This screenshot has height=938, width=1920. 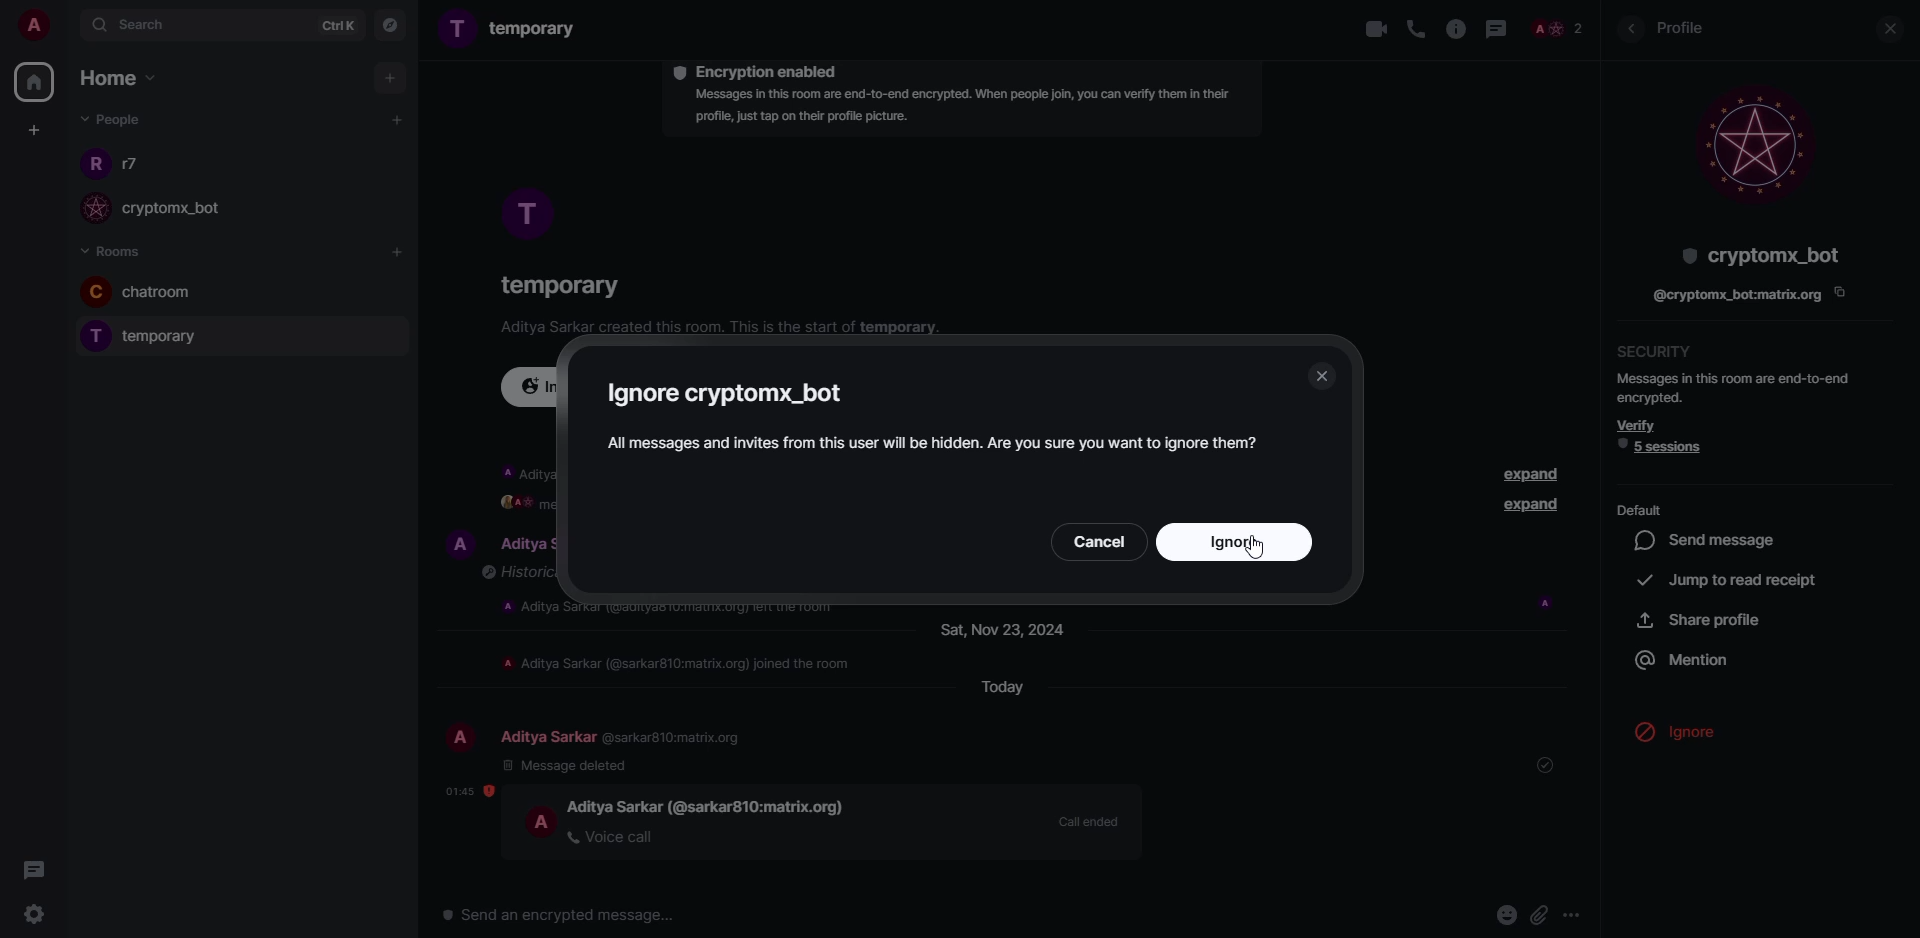 What do you see at coordinates (1532, 506) in the screenshot?
I see `expand` at bounding box center [1532, 506].